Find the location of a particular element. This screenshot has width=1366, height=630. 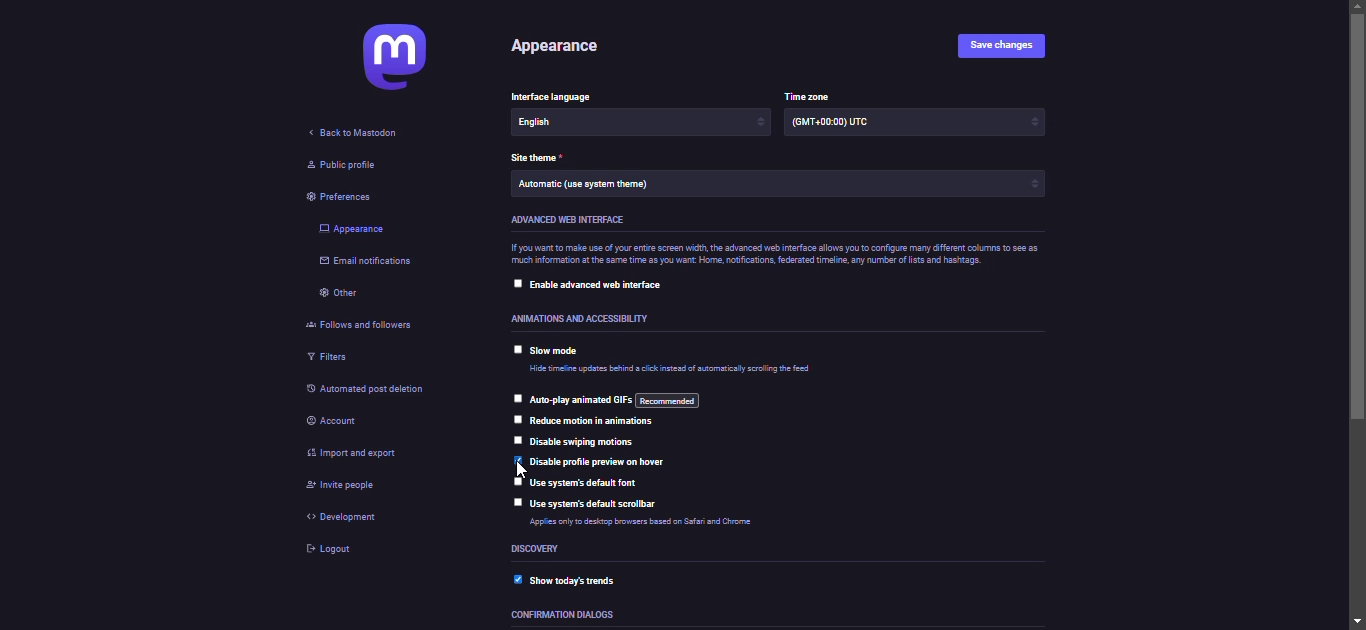

language is located at coordinates (557, 94).